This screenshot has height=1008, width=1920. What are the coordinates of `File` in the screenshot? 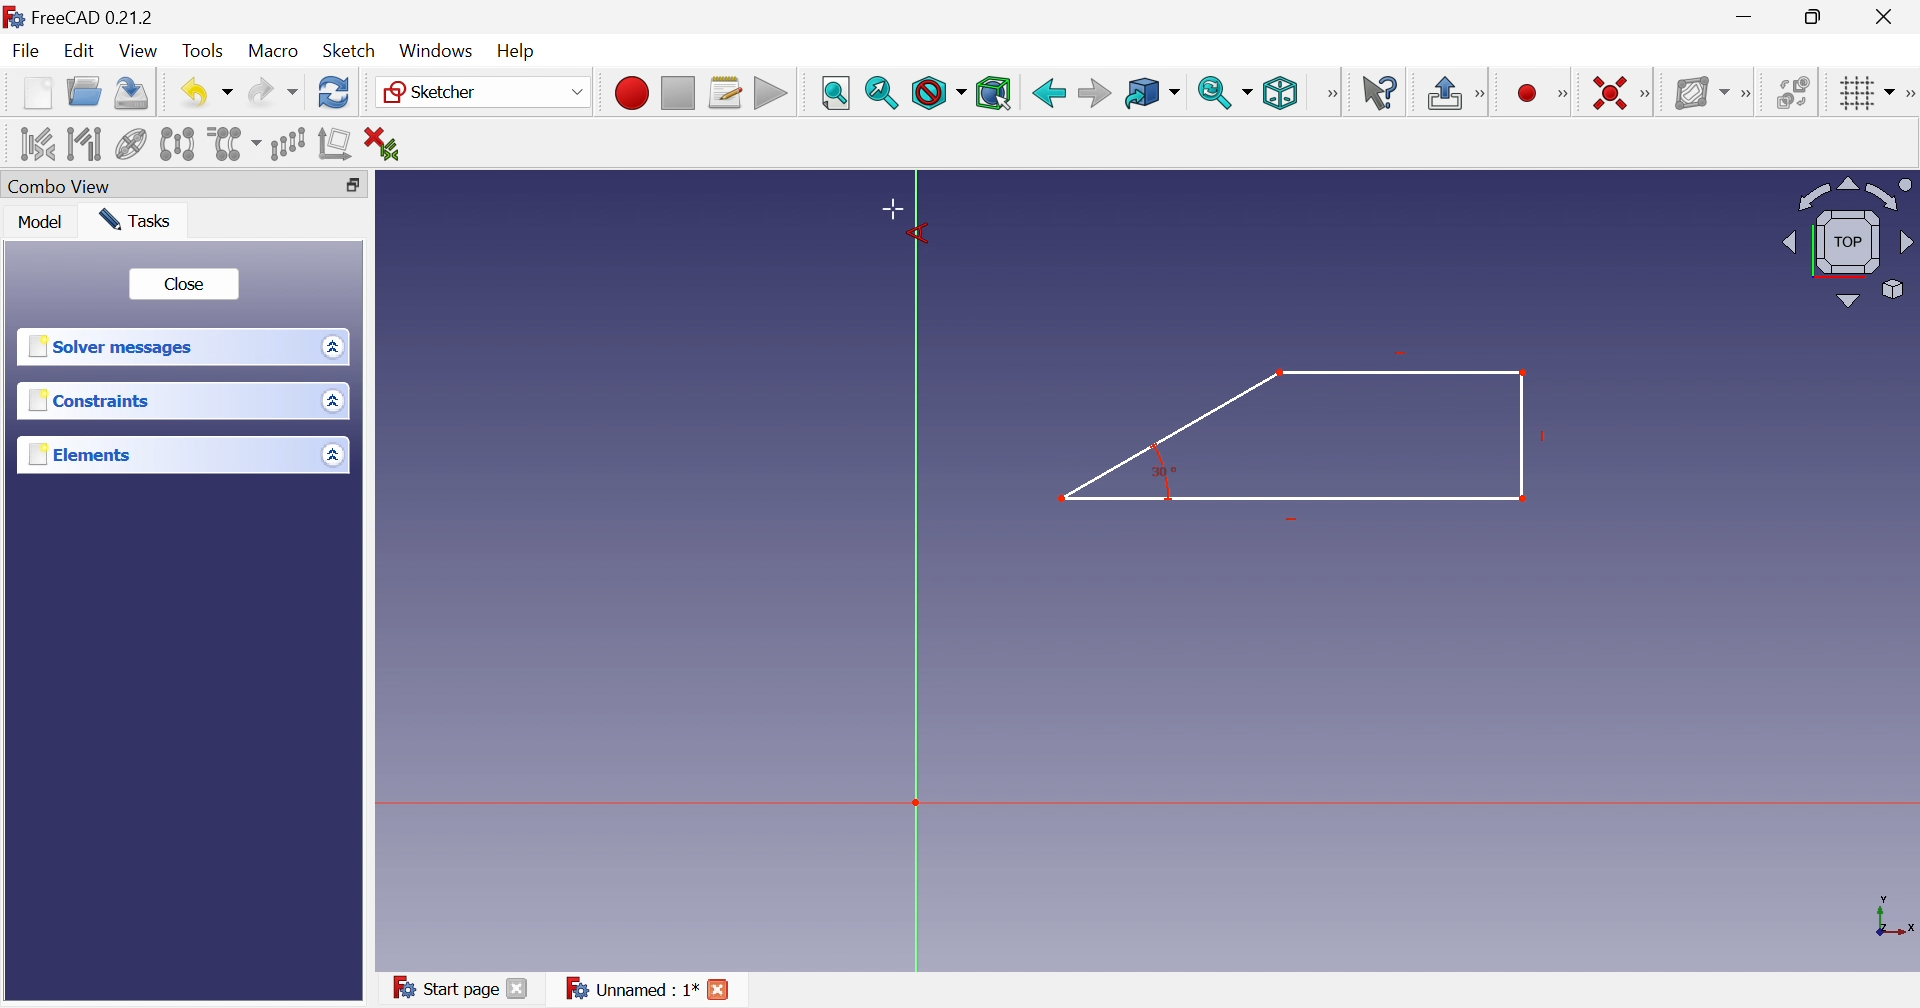 It's located at (26, 53).